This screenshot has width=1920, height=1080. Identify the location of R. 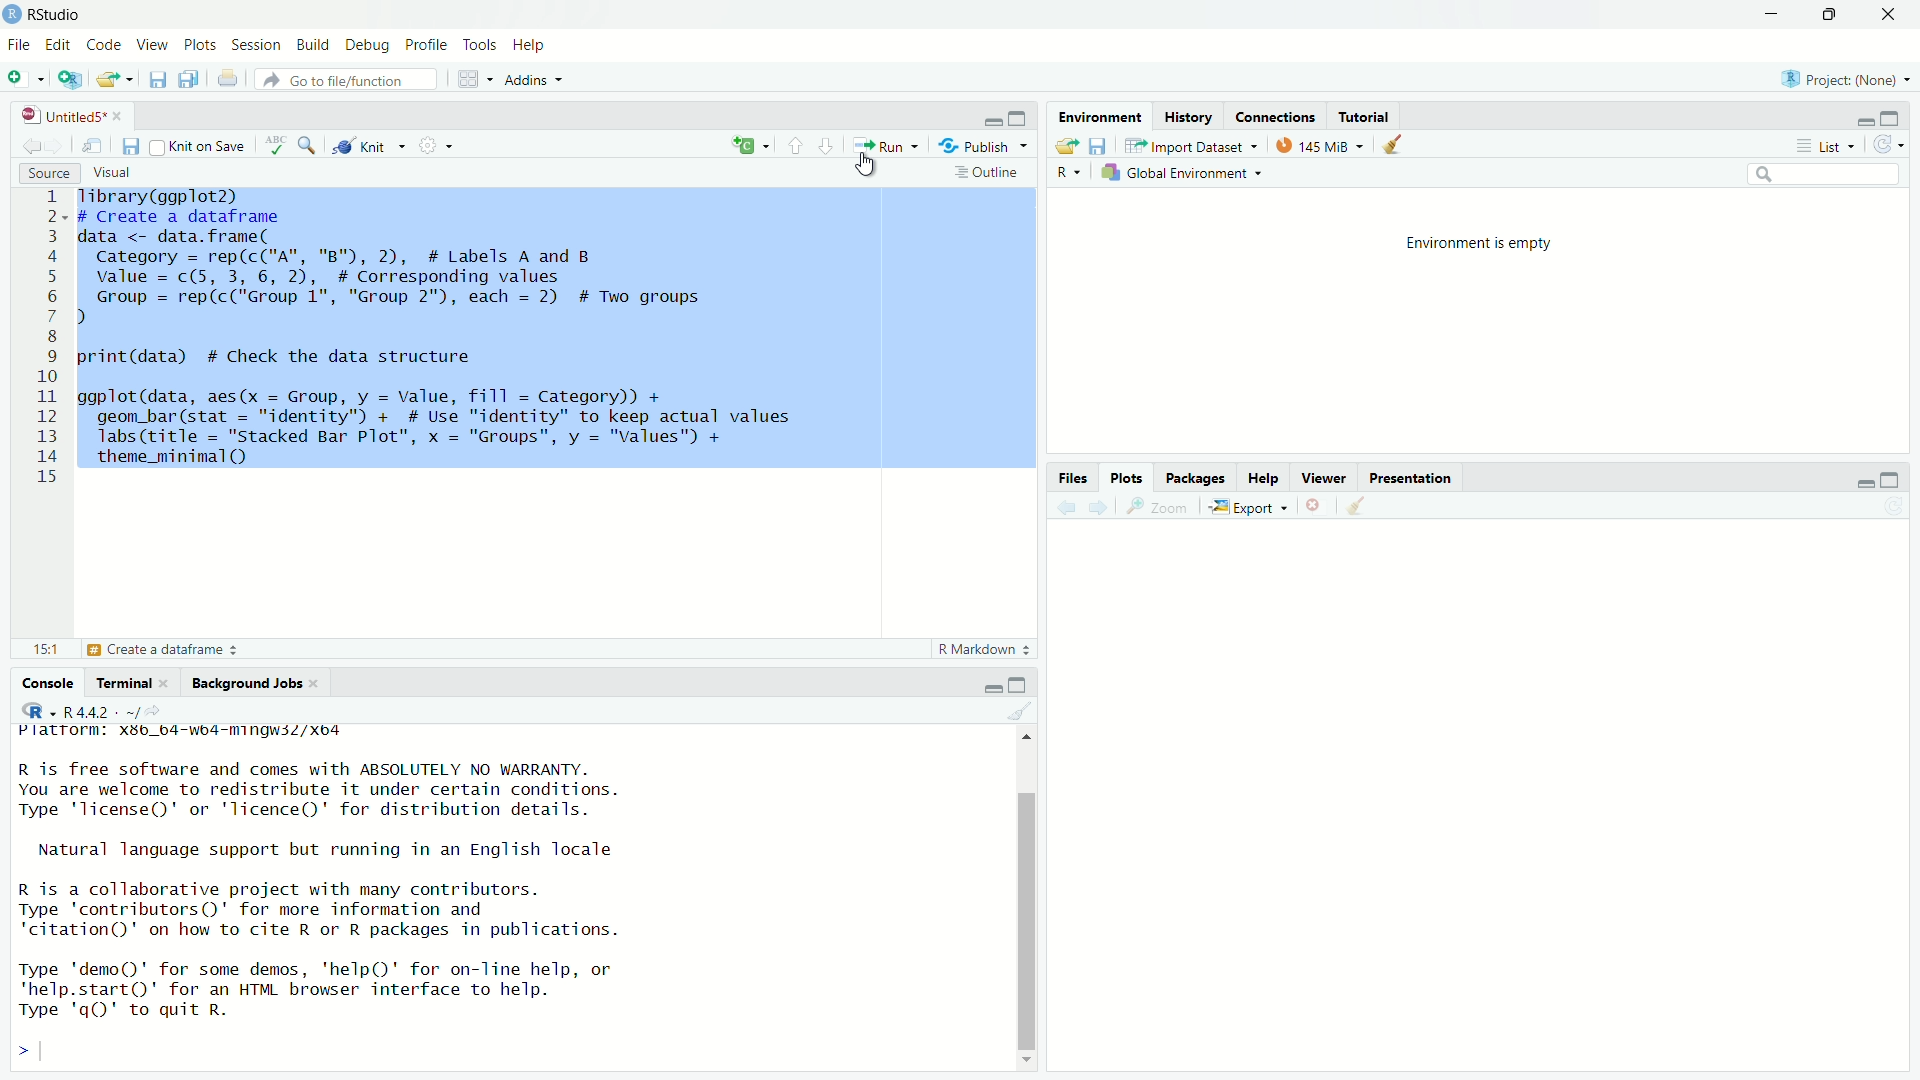
(1069, 173).